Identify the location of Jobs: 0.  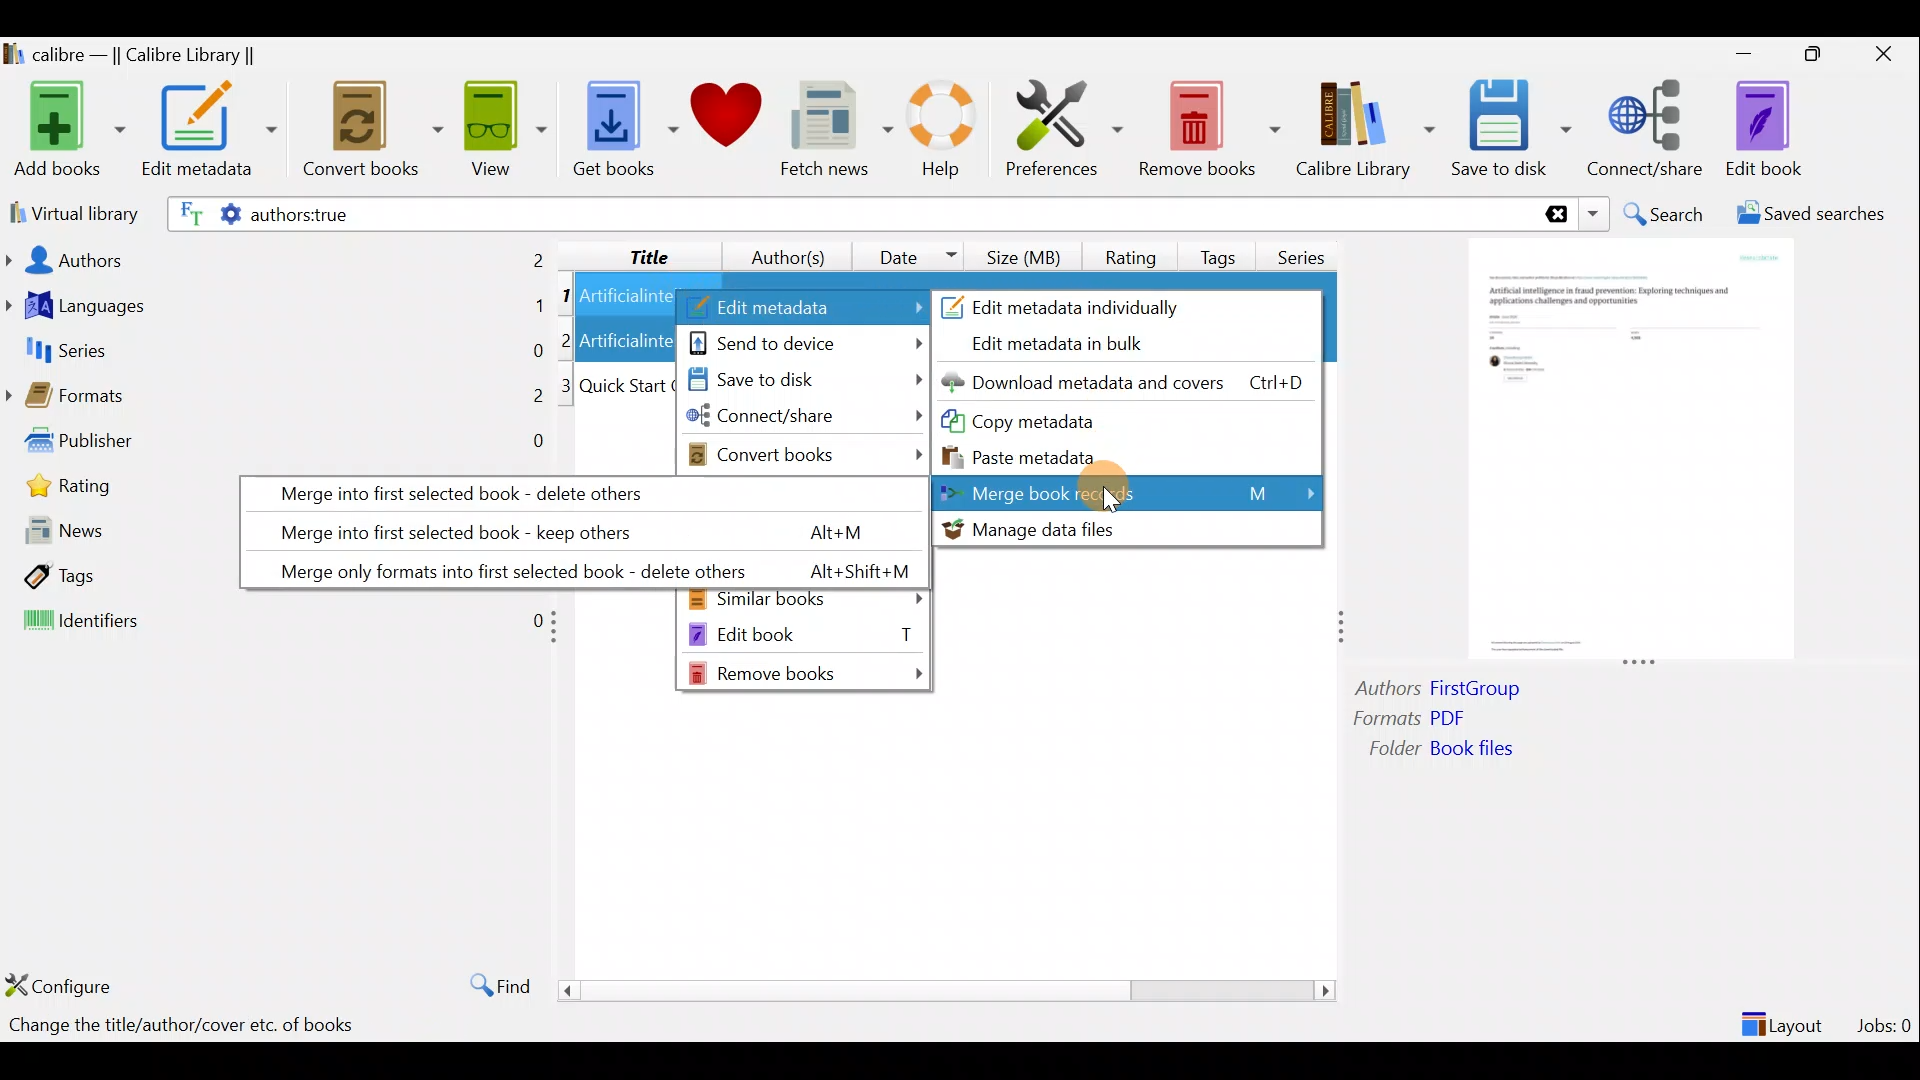
(1886, 1020).